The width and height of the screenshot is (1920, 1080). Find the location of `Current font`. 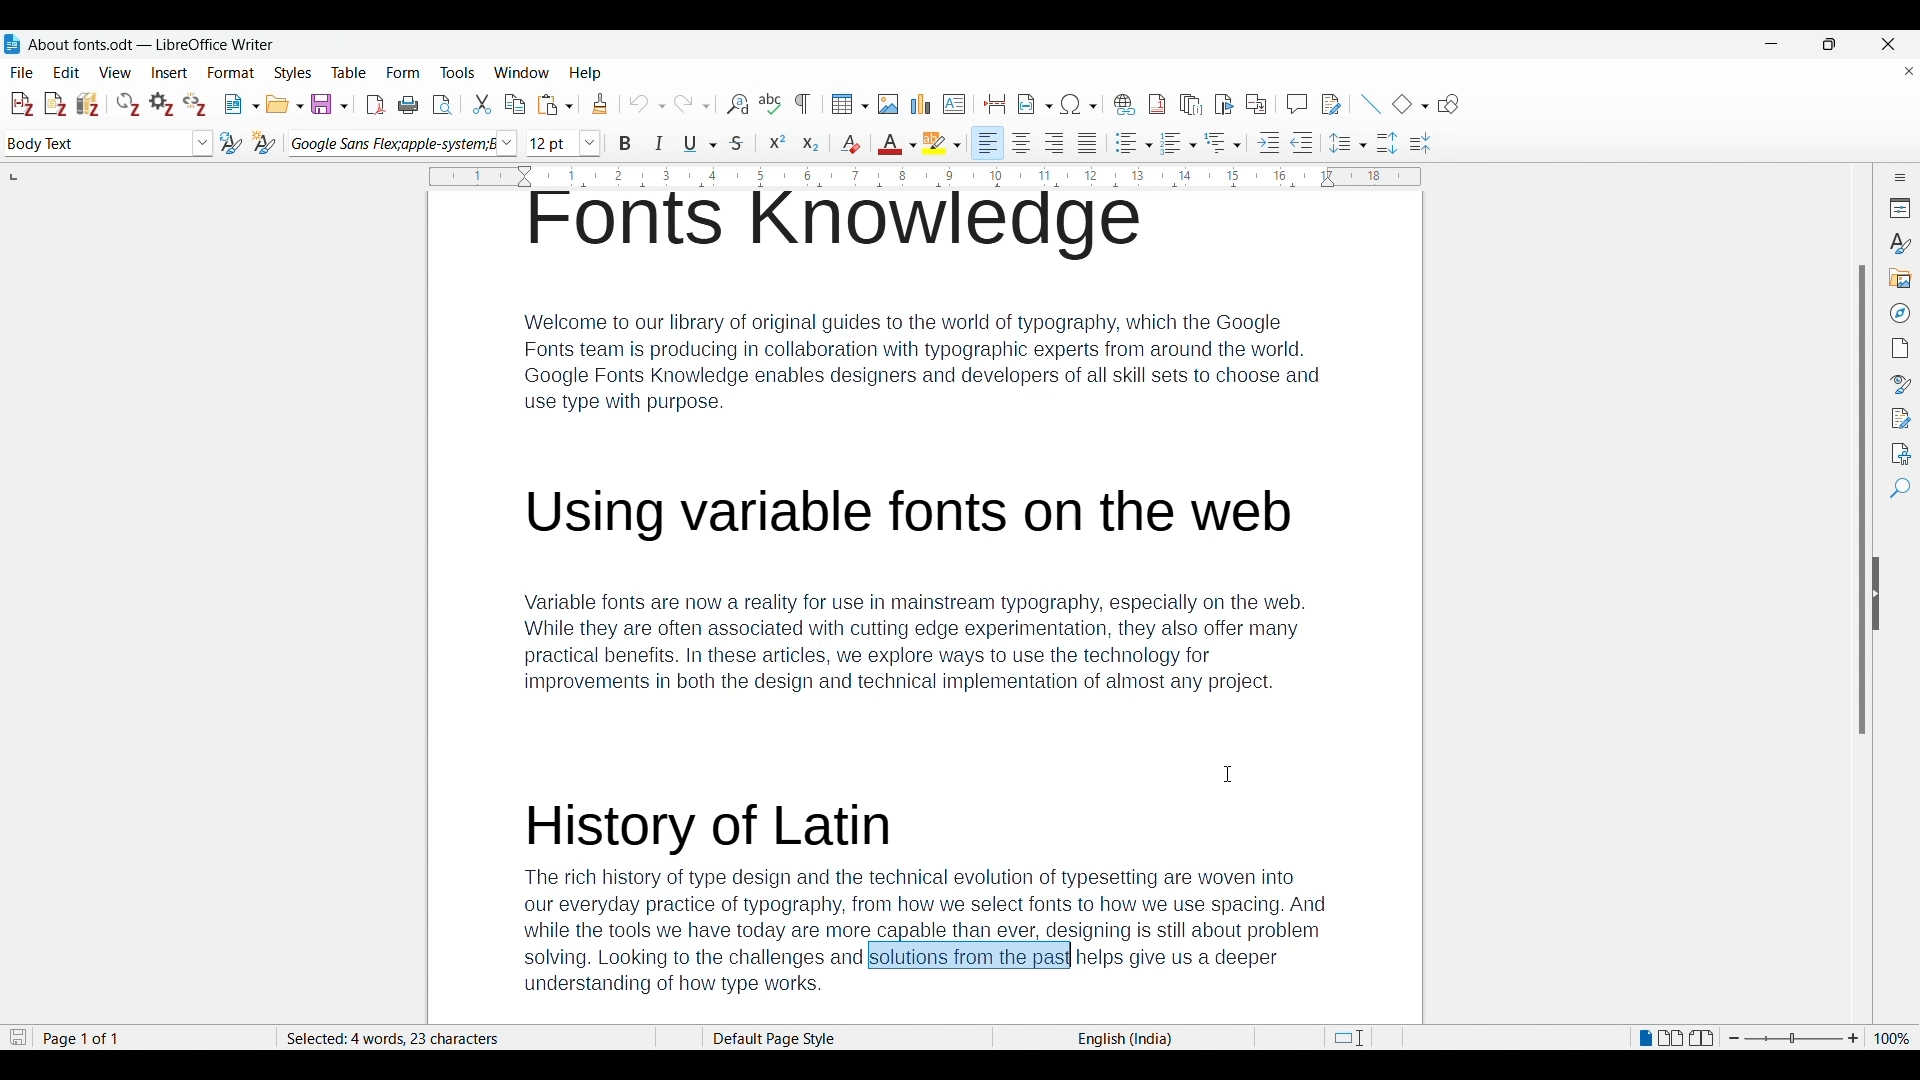

Current font is located at coordinates (392, 144).